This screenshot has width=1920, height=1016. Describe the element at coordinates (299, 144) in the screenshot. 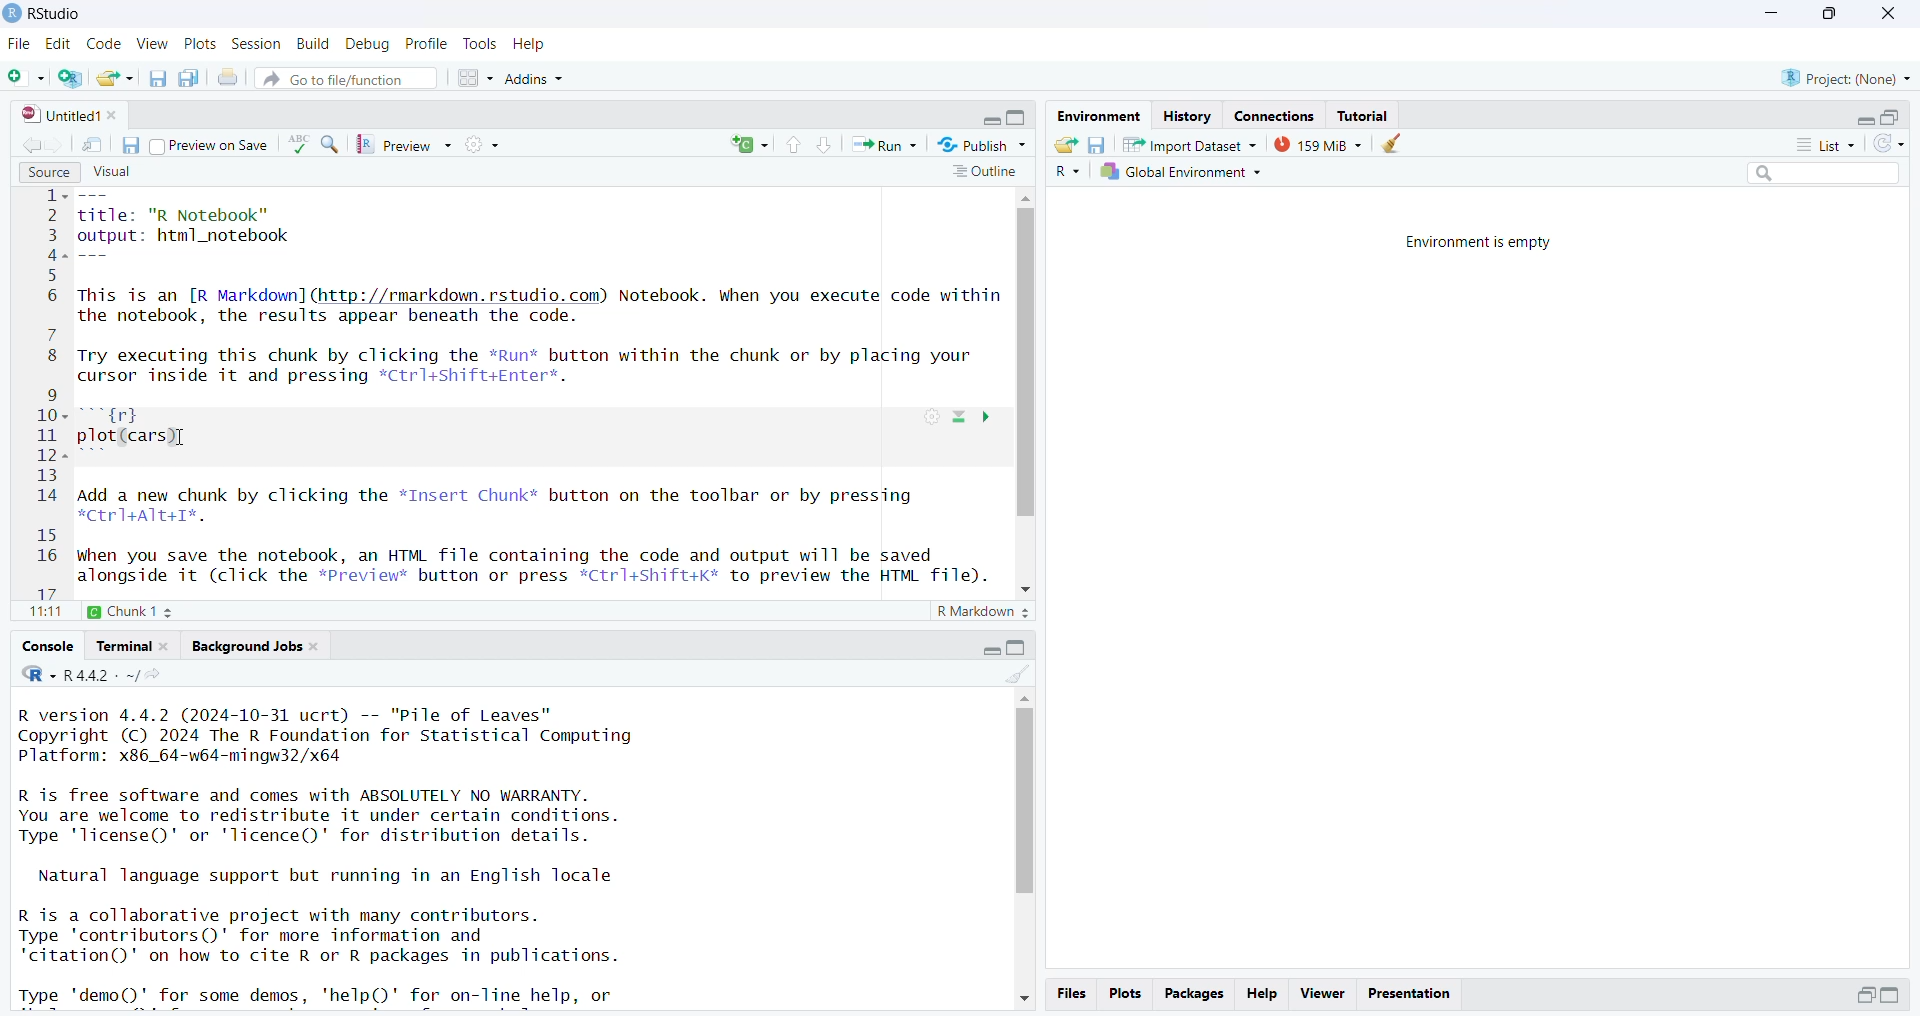

I see `language` at that location.